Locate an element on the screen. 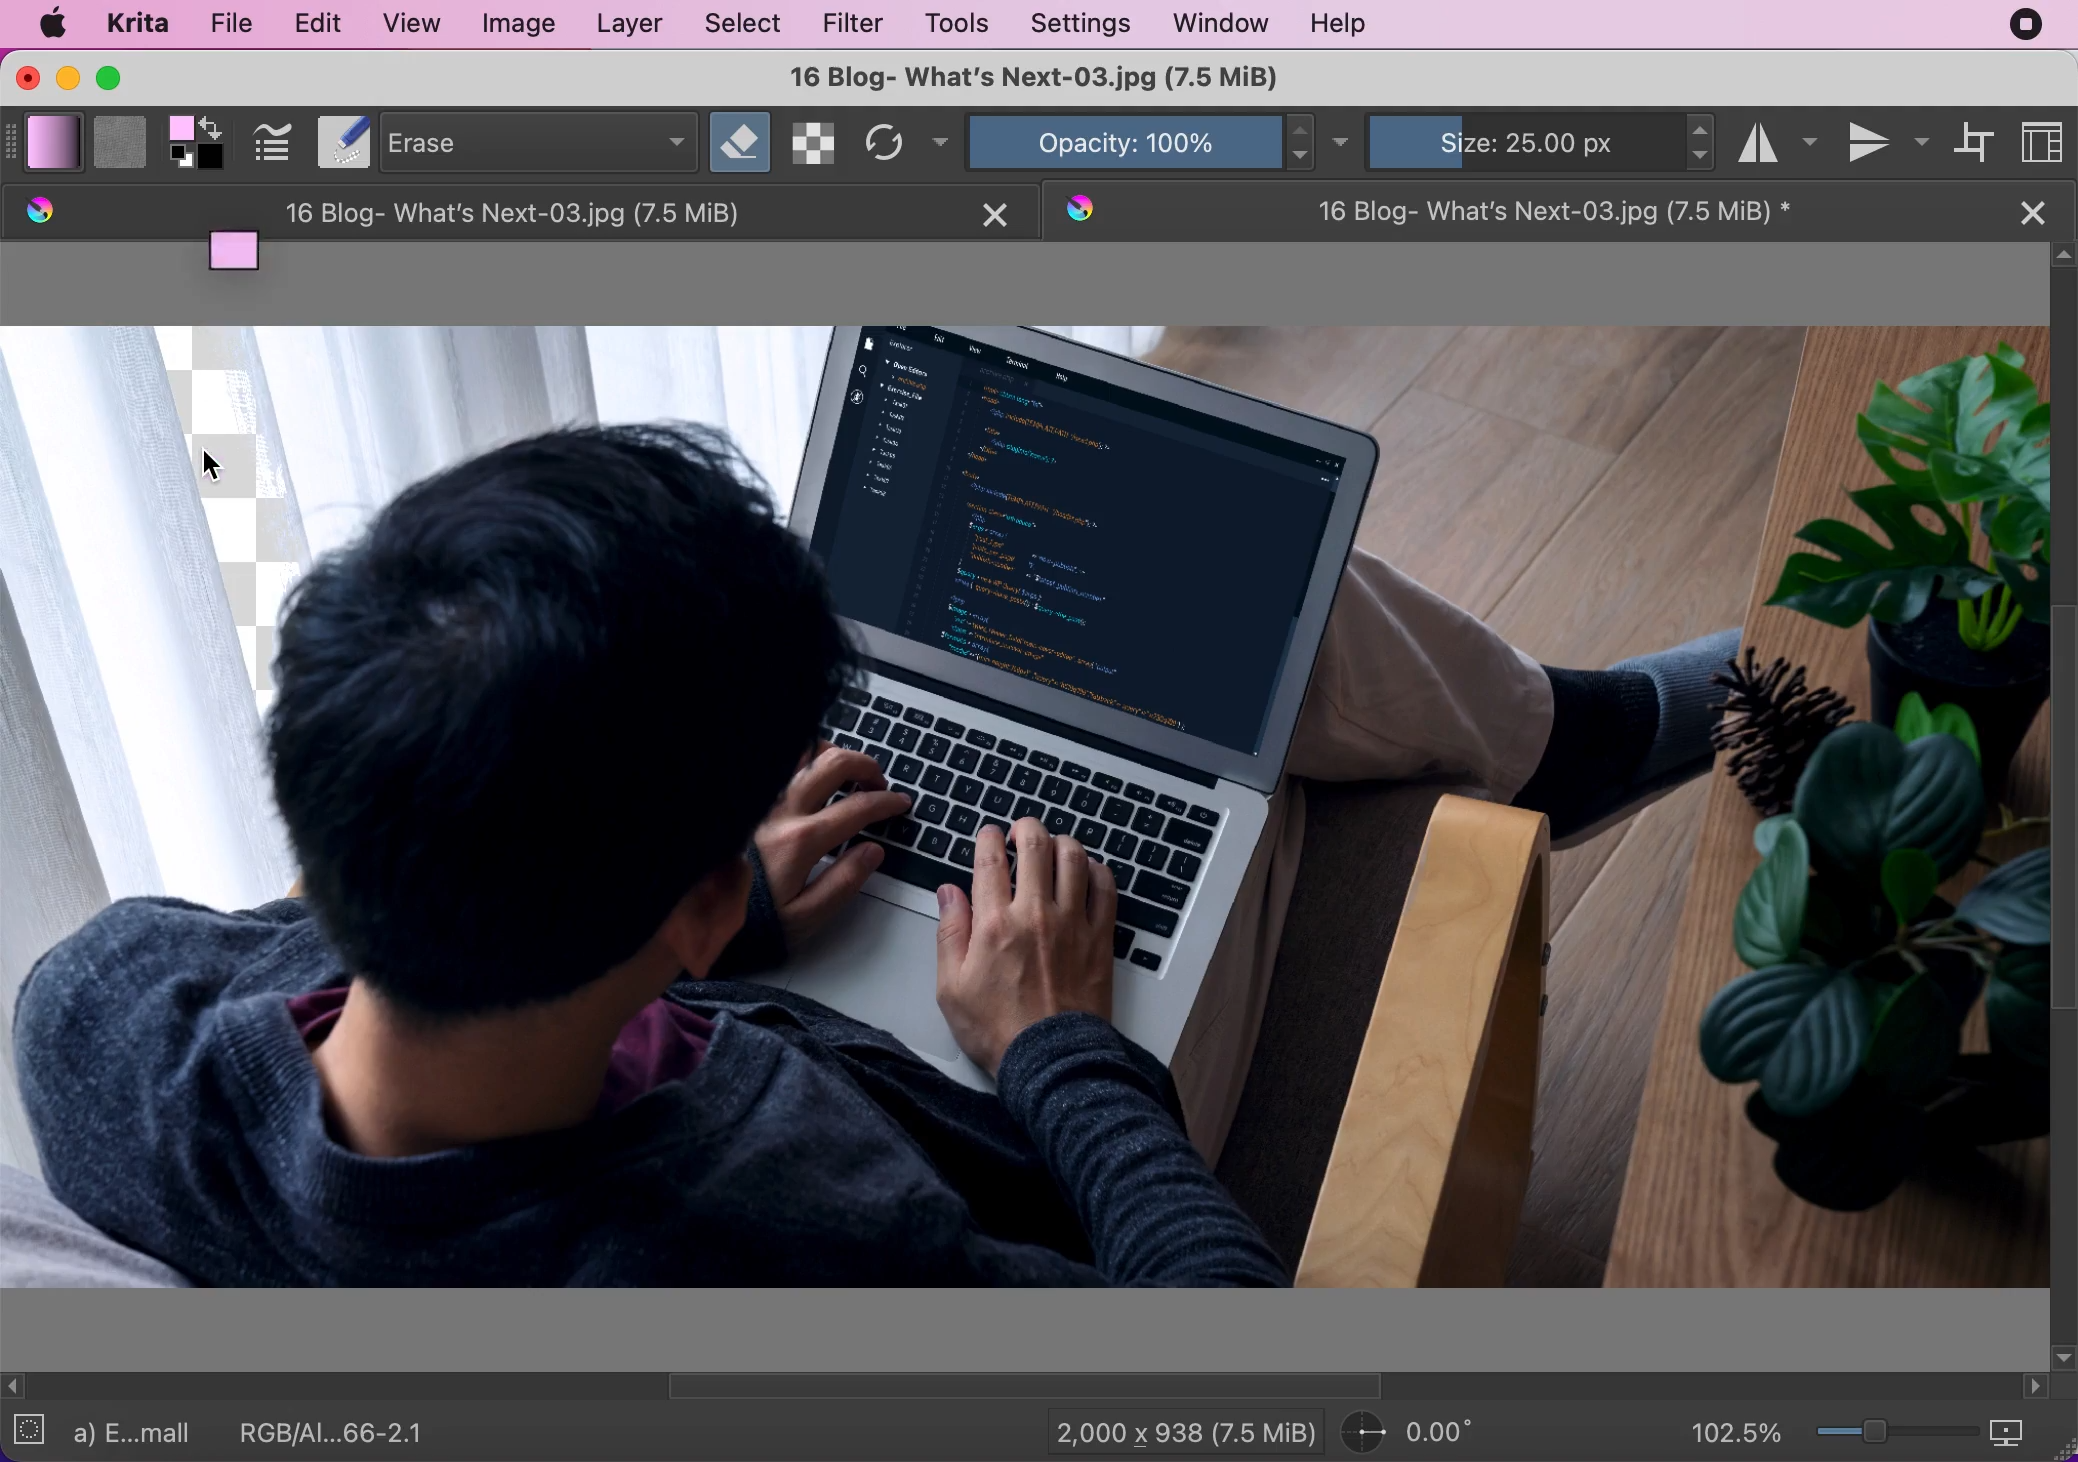 The height and width of the screenshot is (1462, 2078). close is located at coordinates (2037, 212).